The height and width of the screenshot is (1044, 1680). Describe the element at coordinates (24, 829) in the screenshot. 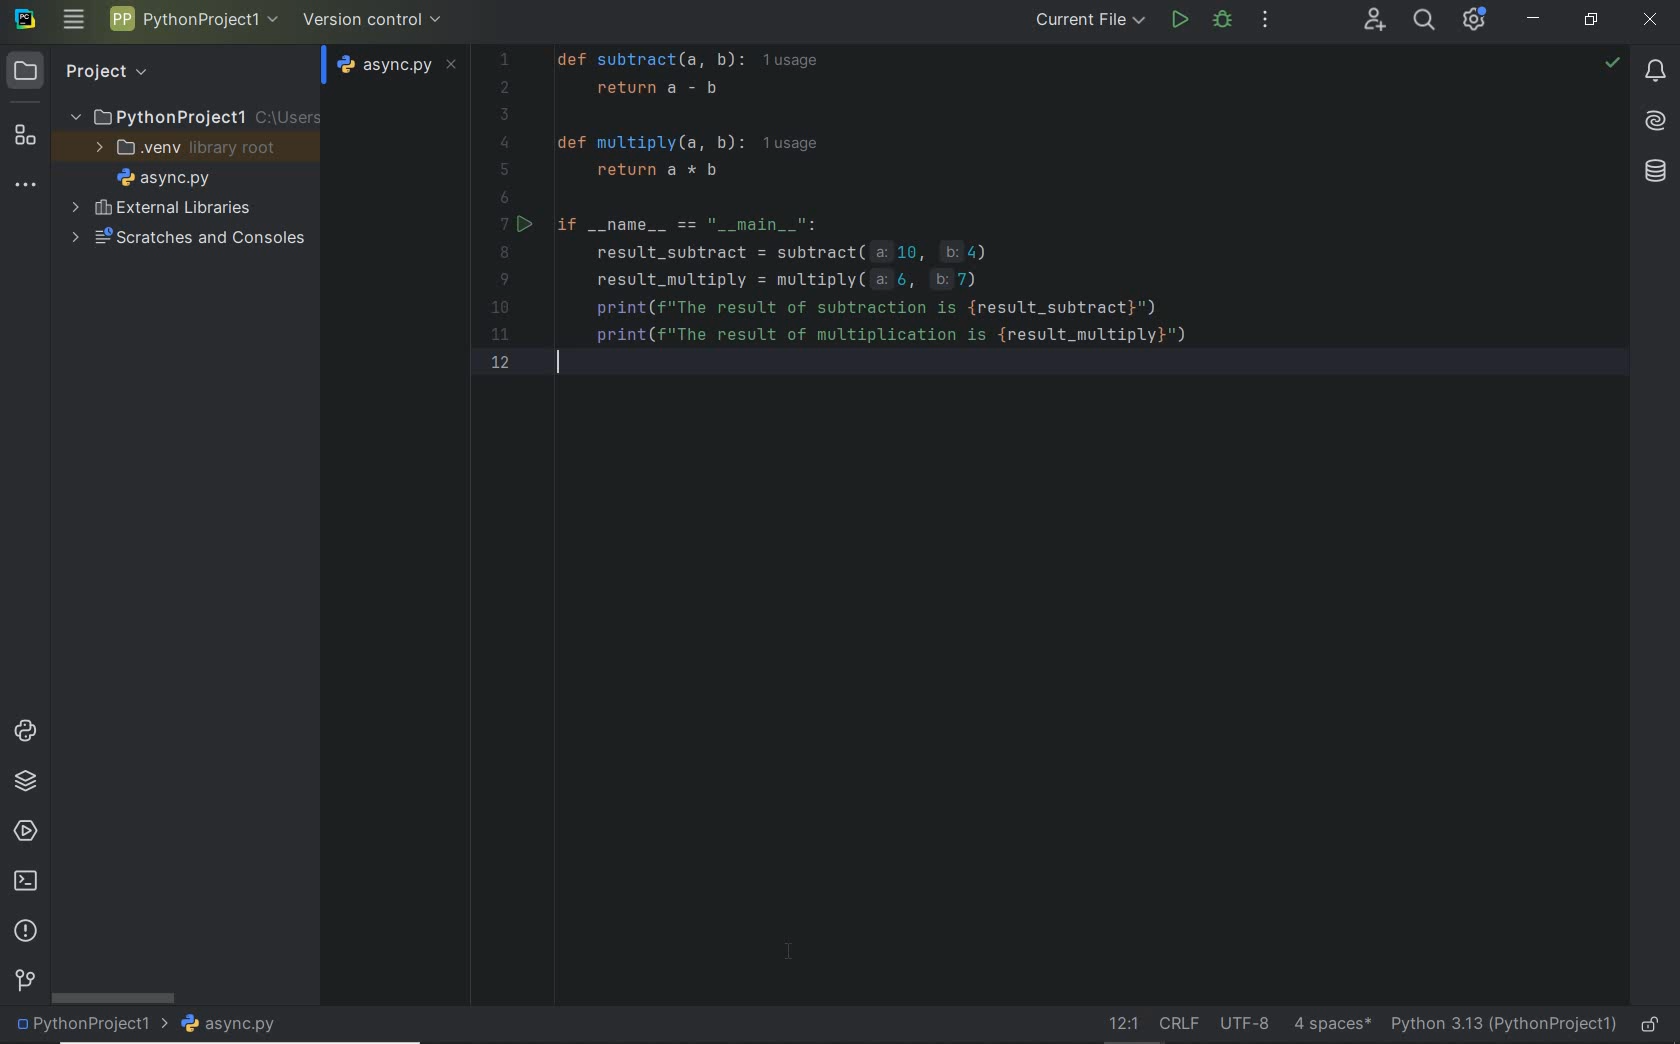

I see `services` at that location.